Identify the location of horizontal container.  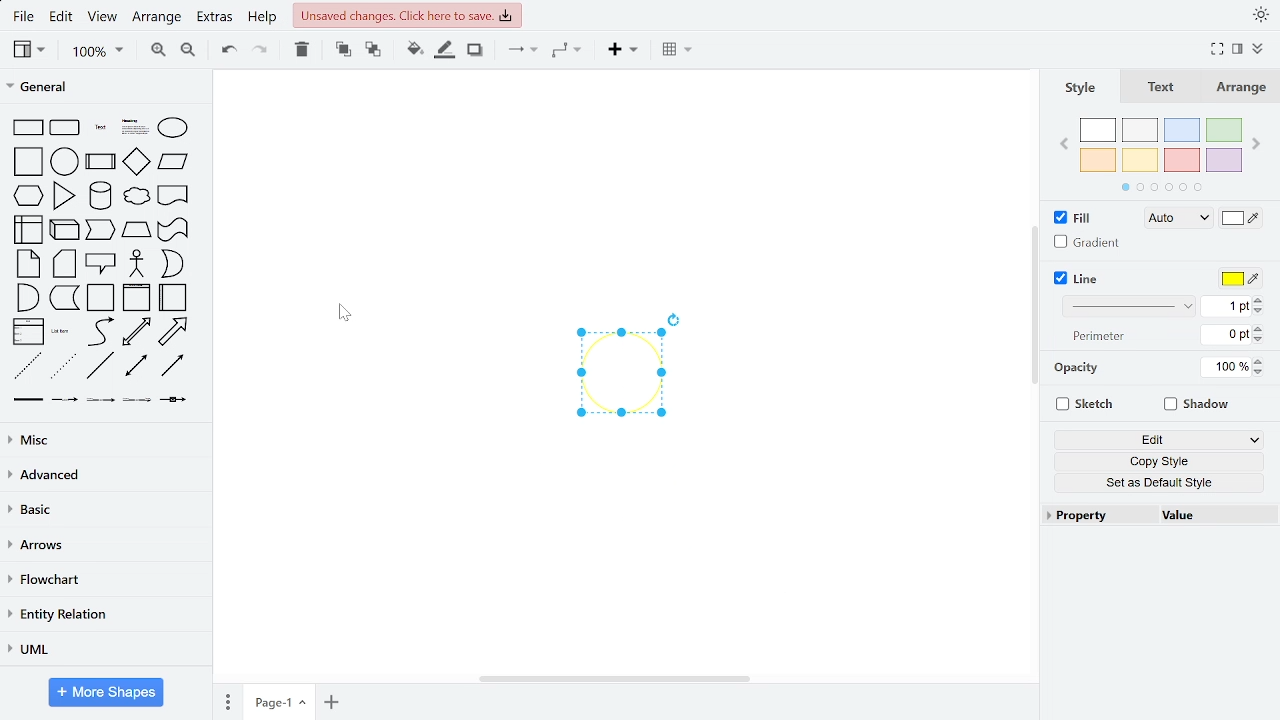
(174, 297).